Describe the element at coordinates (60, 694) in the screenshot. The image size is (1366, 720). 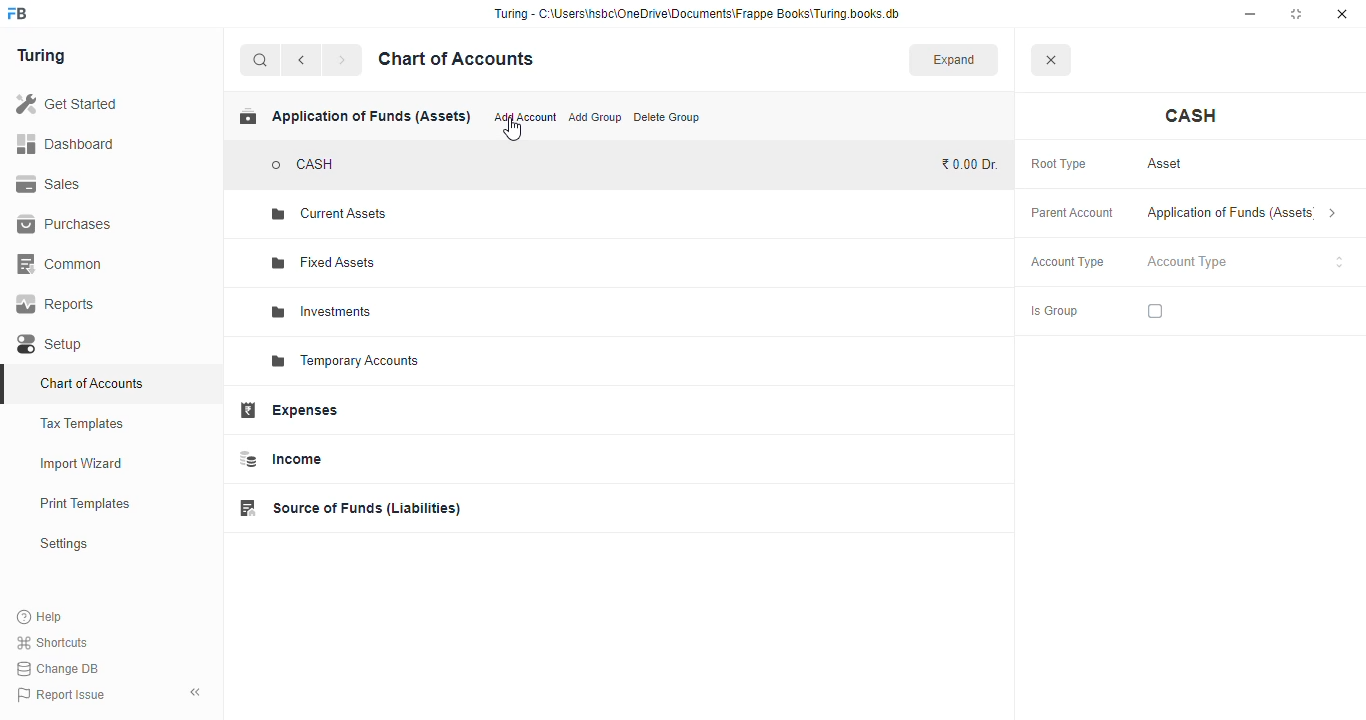
I see `report issue` at that location.